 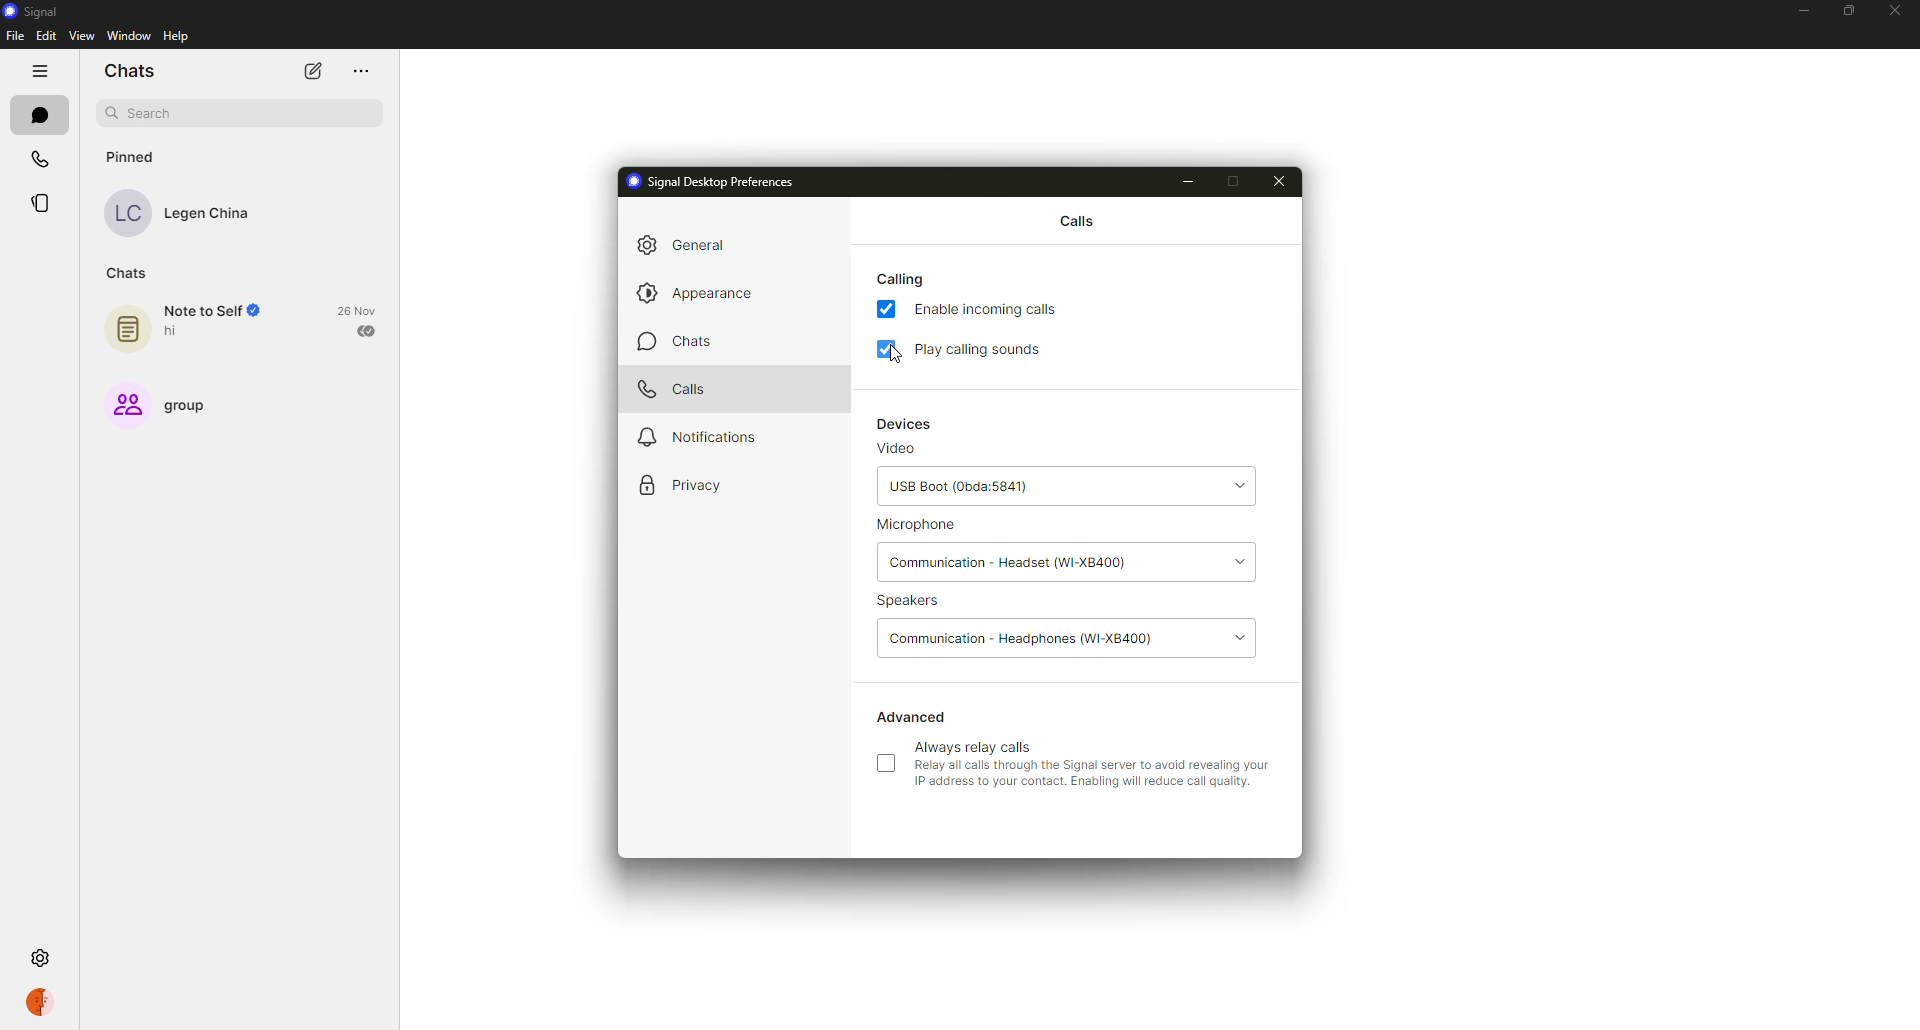 I want to click on devices, so click(x=907, y=423).